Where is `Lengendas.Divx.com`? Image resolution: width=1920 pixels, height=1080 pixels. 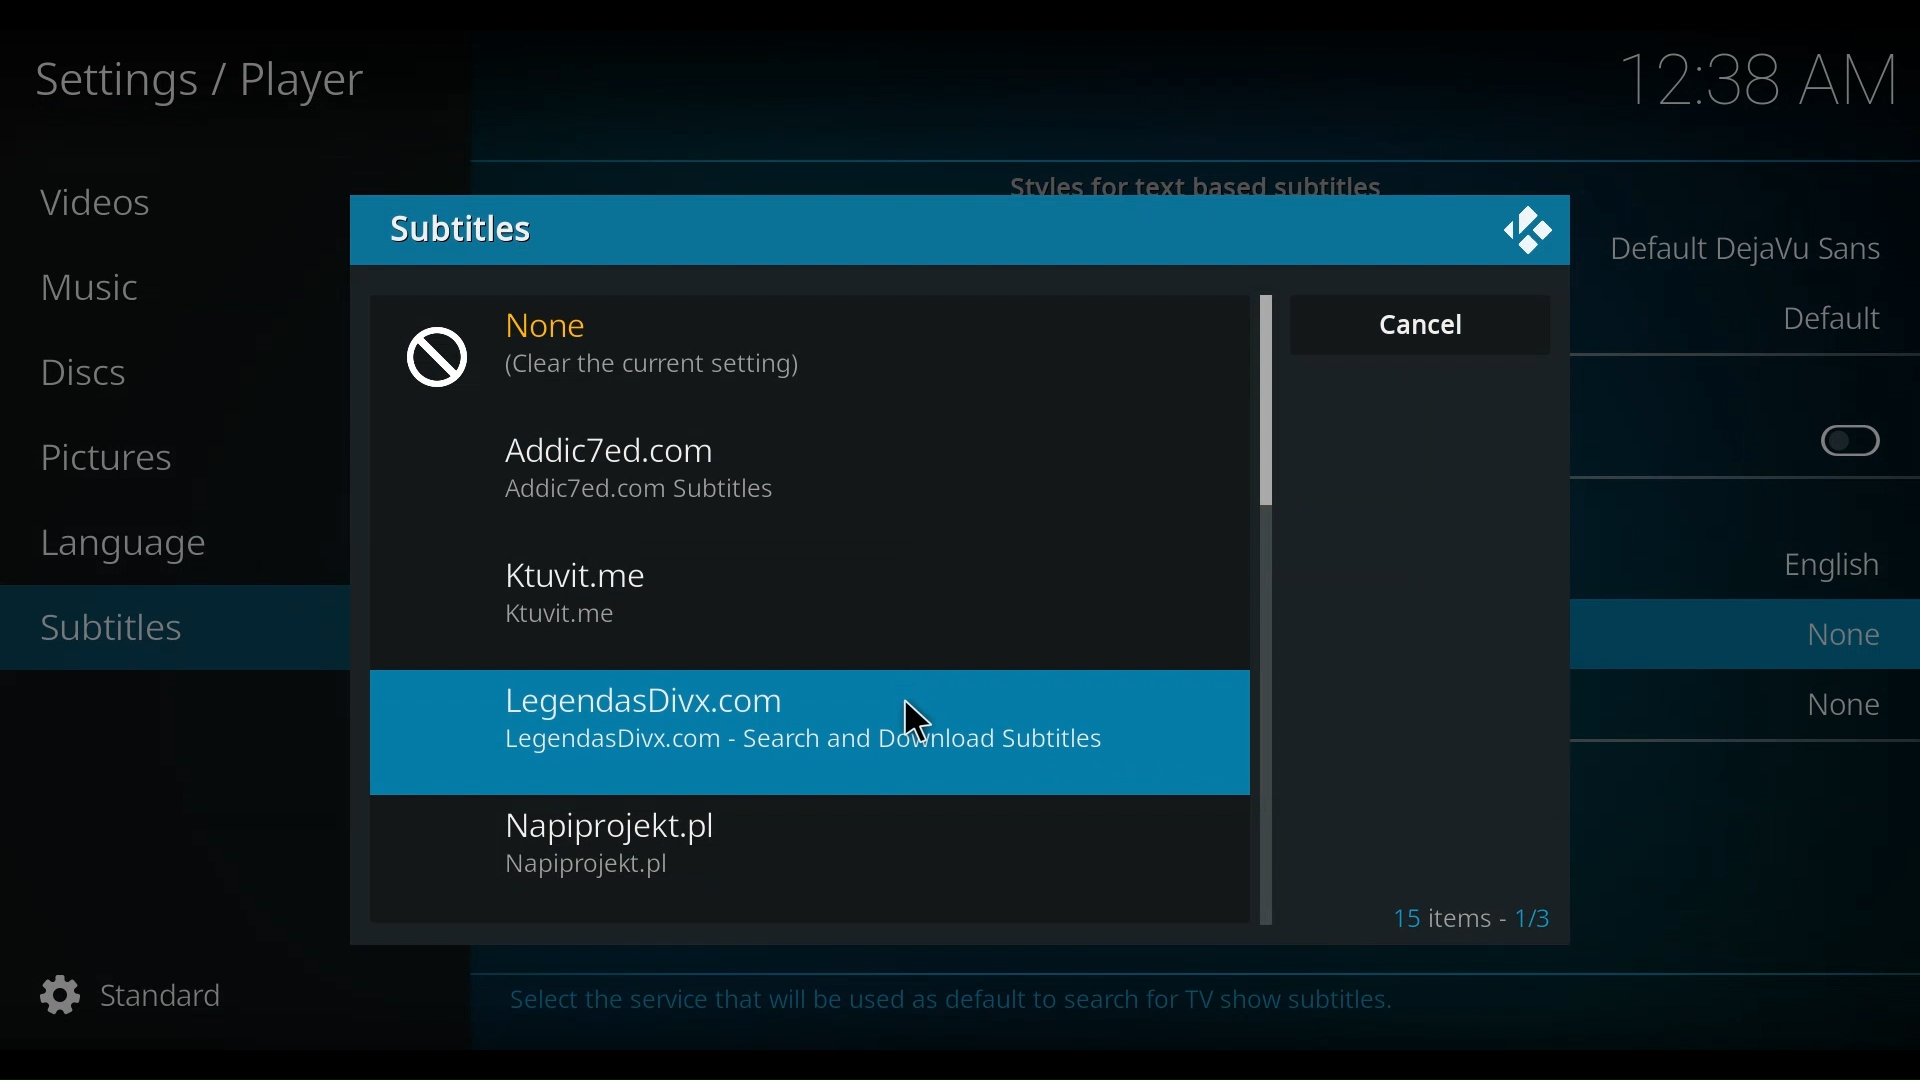
Lengendas.Divx.com is located at coordinates (803, 700).